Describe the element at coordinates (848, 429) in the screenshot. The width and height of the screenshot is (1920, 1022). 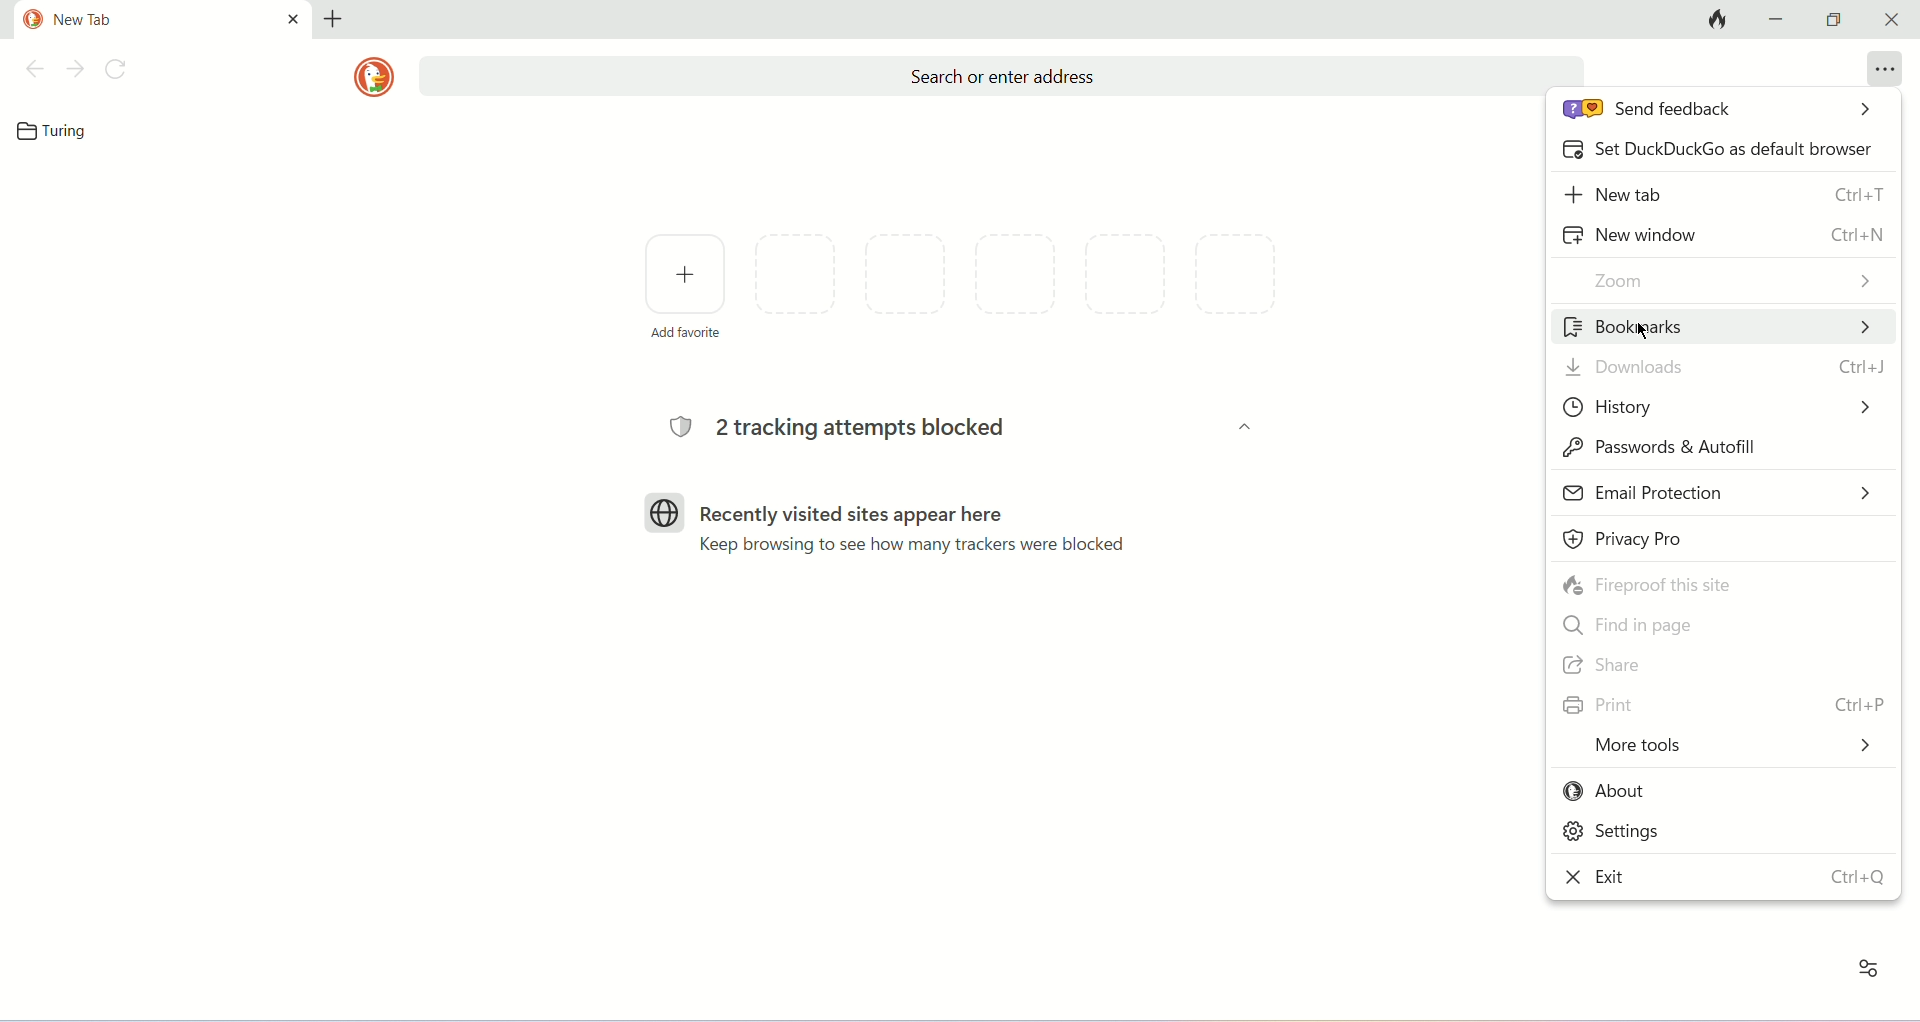
I see ` 2 tracking attempts blocked` at that location.